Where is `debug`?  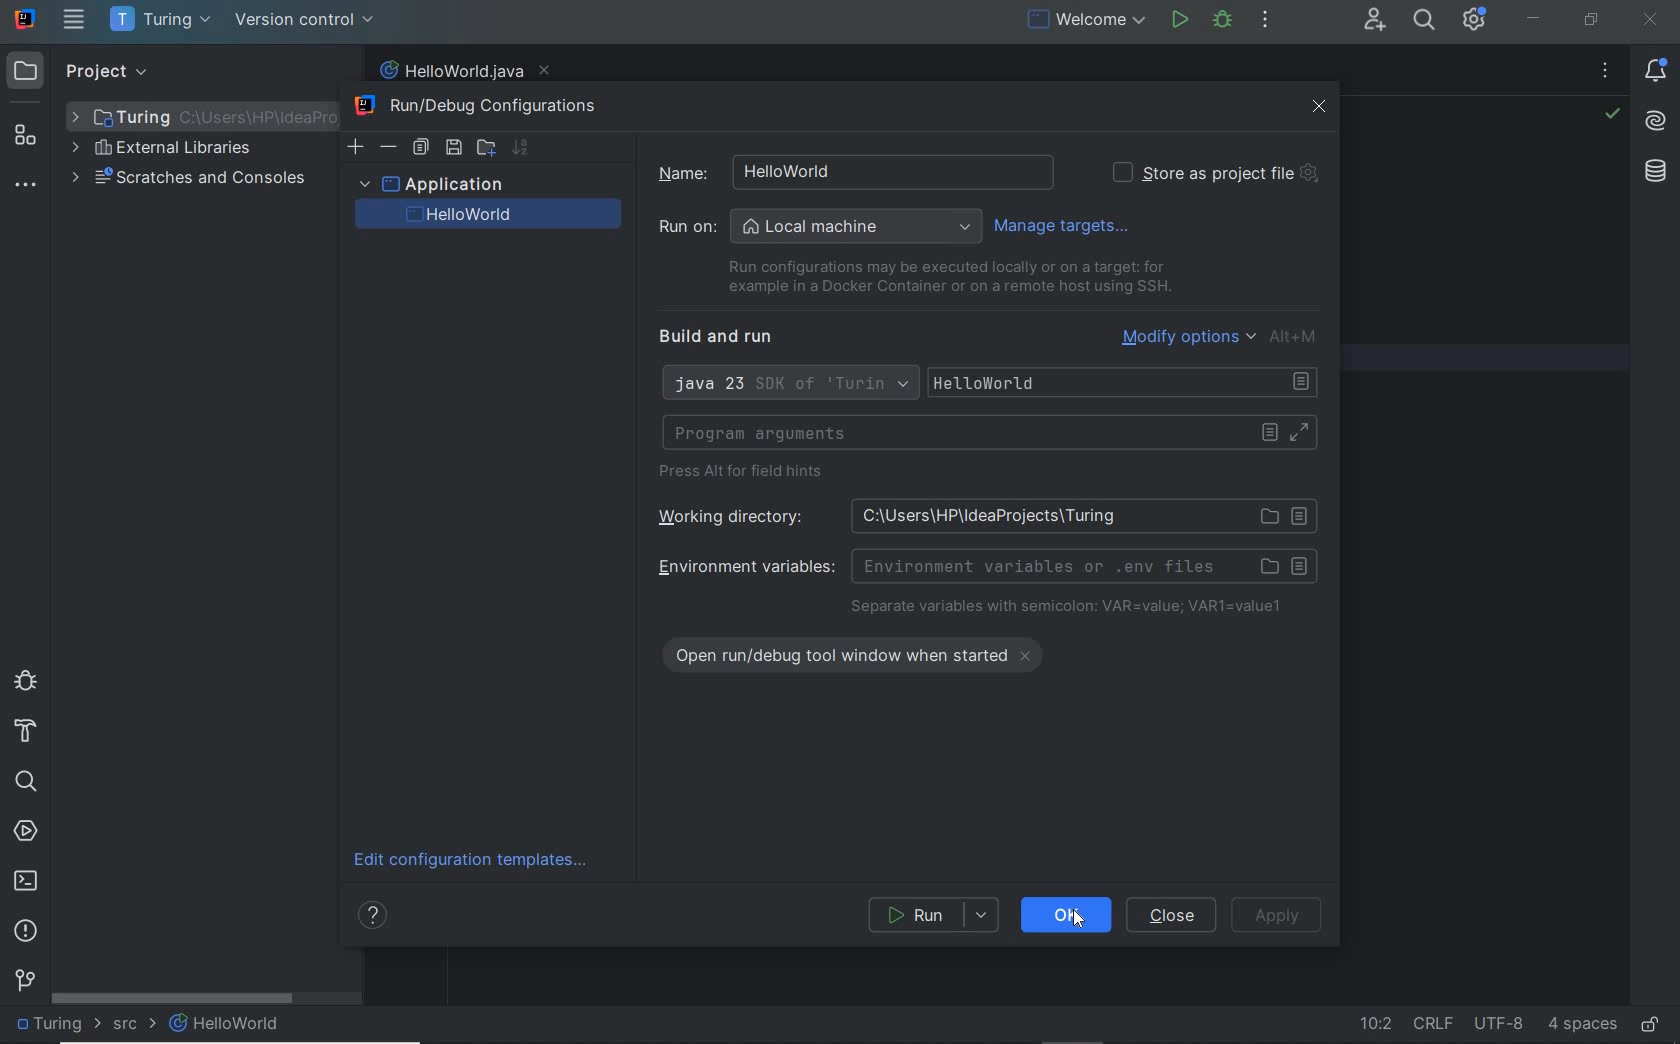 debug is located at coordinates (1223, 21).